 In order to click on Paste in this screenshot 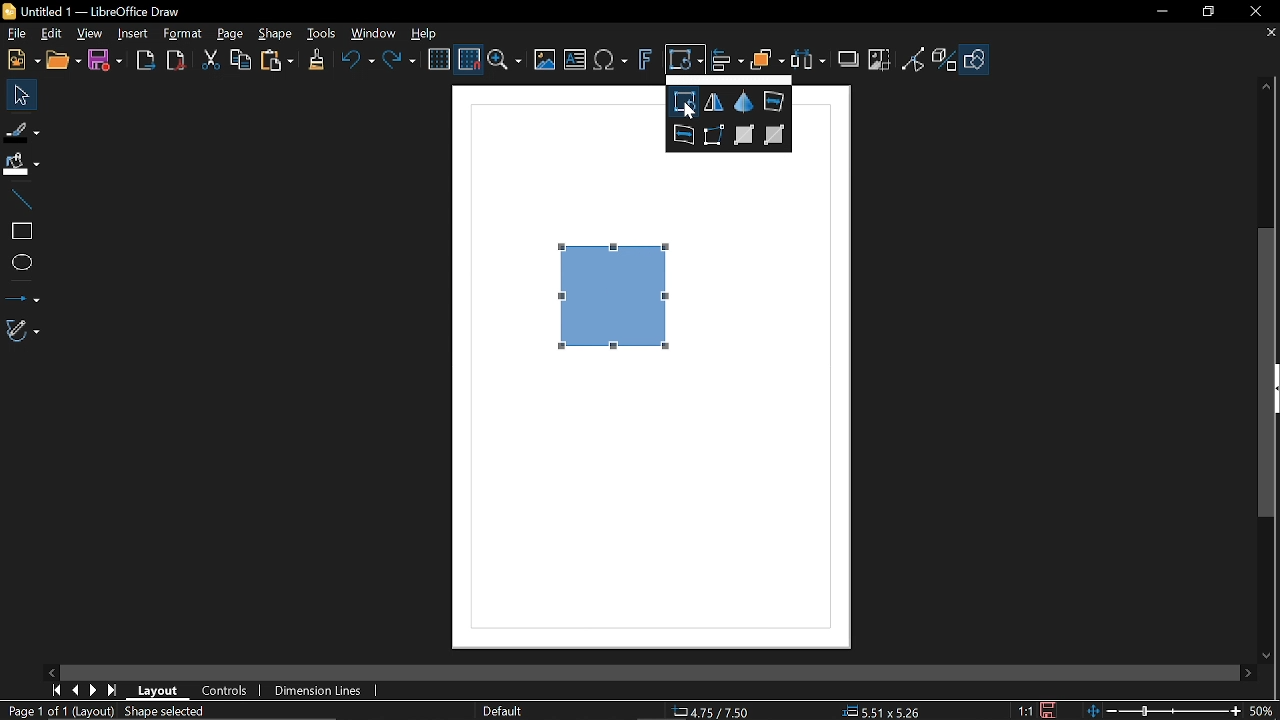, I will do `click(276, 63)`.